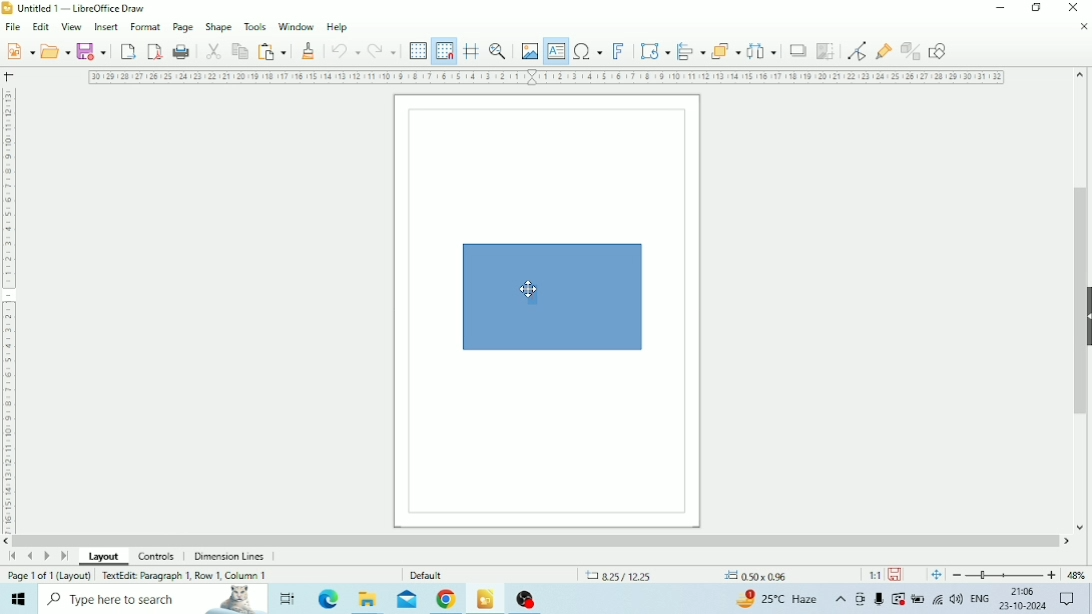  I want to click on Copy, so click(240, 51).